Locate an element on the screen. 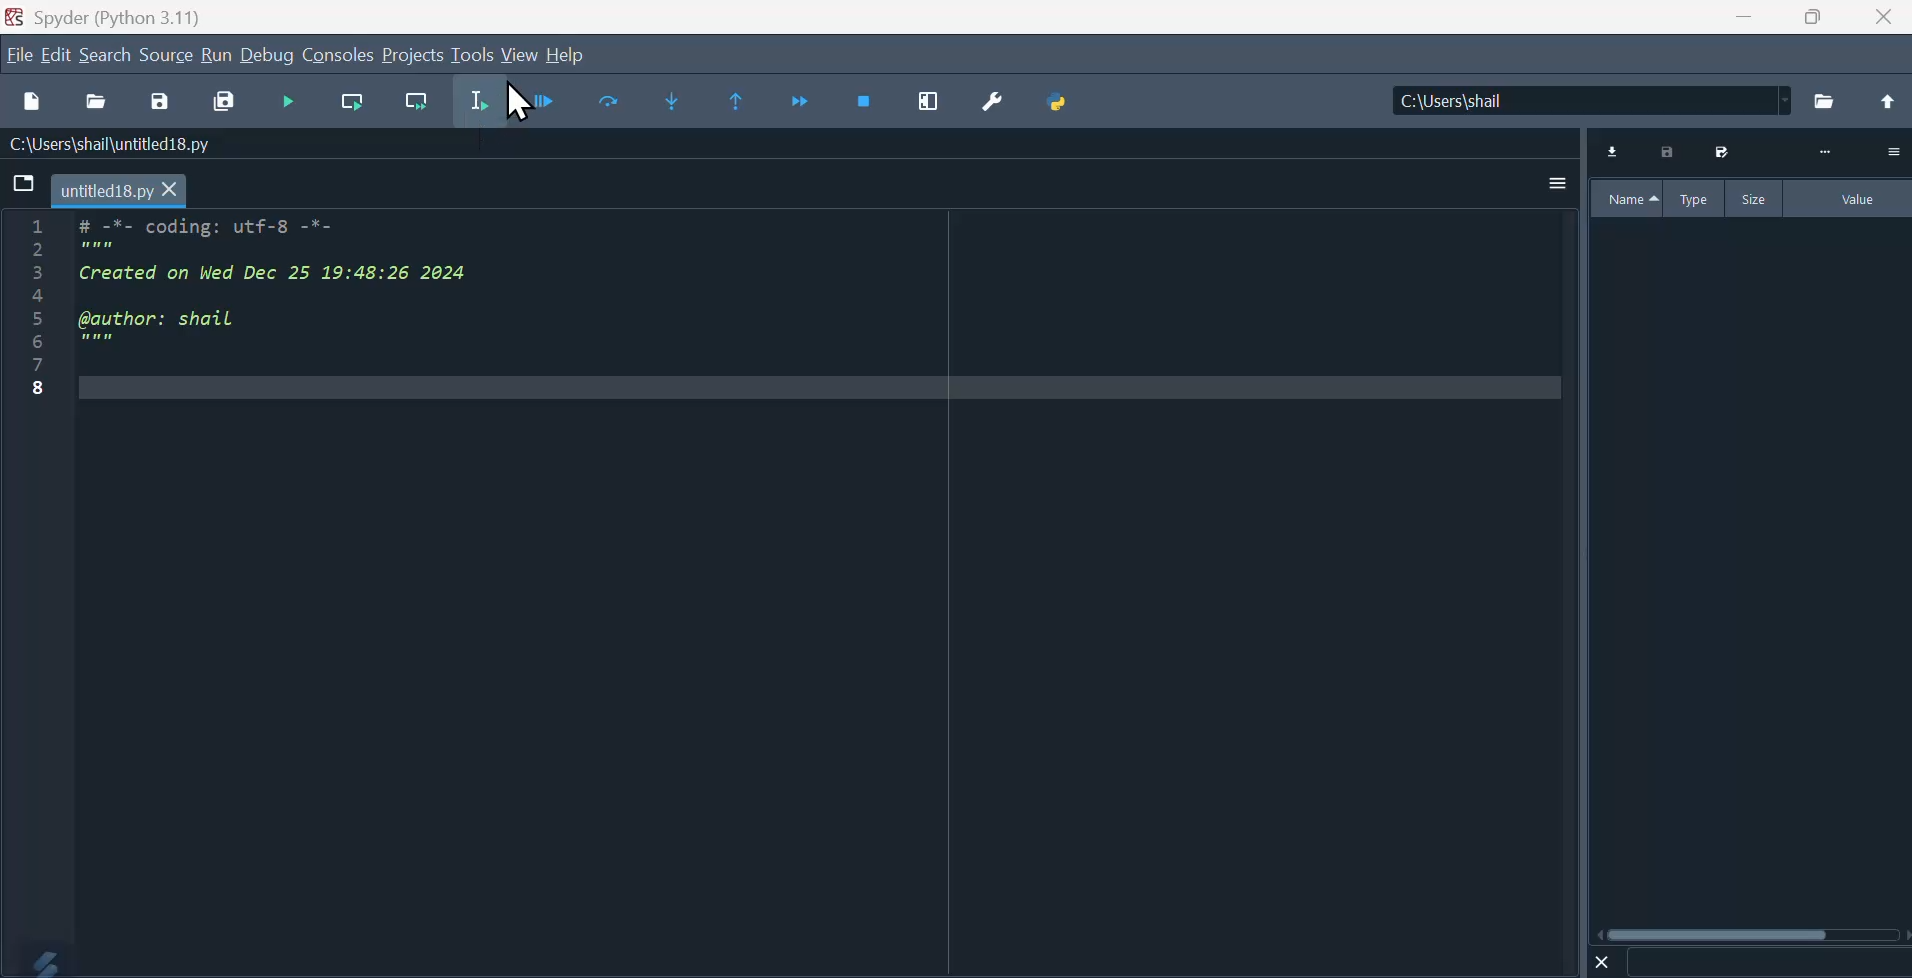 The width and height of the screenshot is (1912, 978). View is located at coordinates (521, 56).